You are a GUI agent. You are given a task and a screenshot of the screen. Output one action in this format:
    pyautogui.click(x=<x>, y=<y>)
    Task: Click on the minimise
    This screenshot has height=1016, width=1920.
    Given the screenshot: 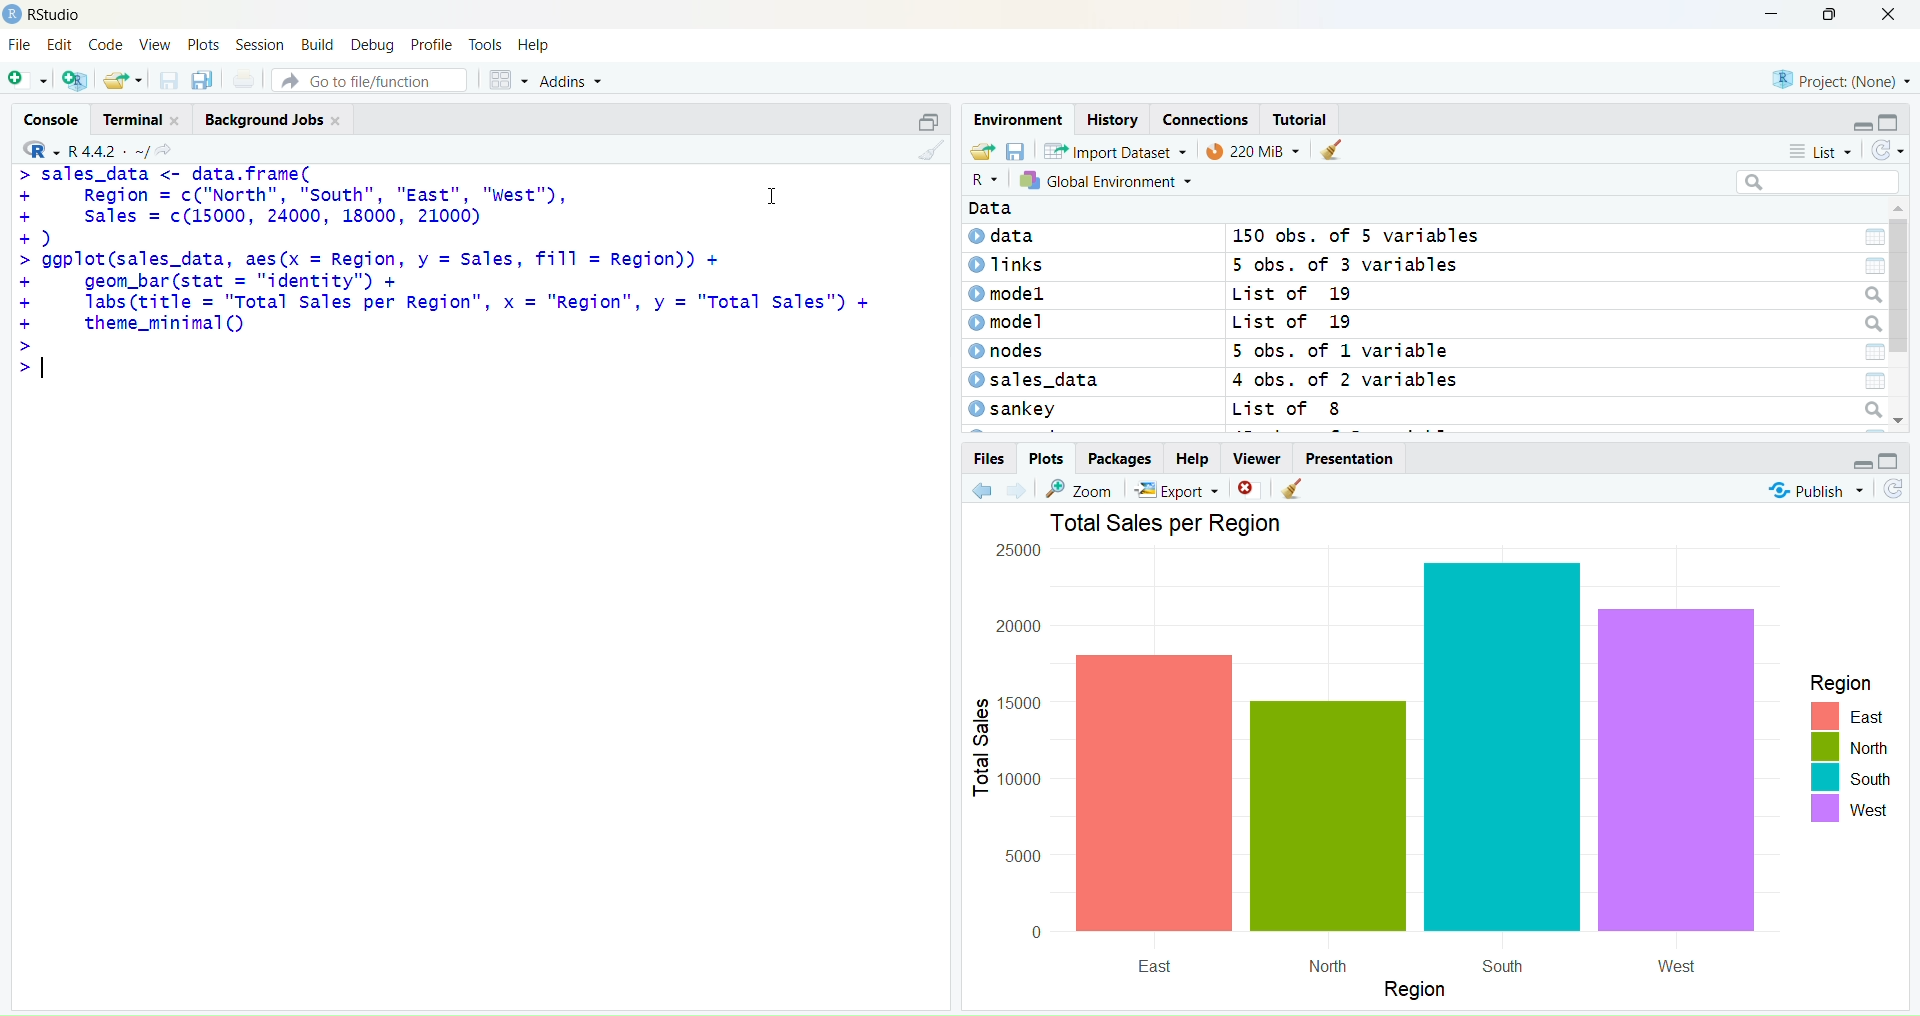 What is the action you would take?
    pyautogui.click(x=1859, y=463)
    